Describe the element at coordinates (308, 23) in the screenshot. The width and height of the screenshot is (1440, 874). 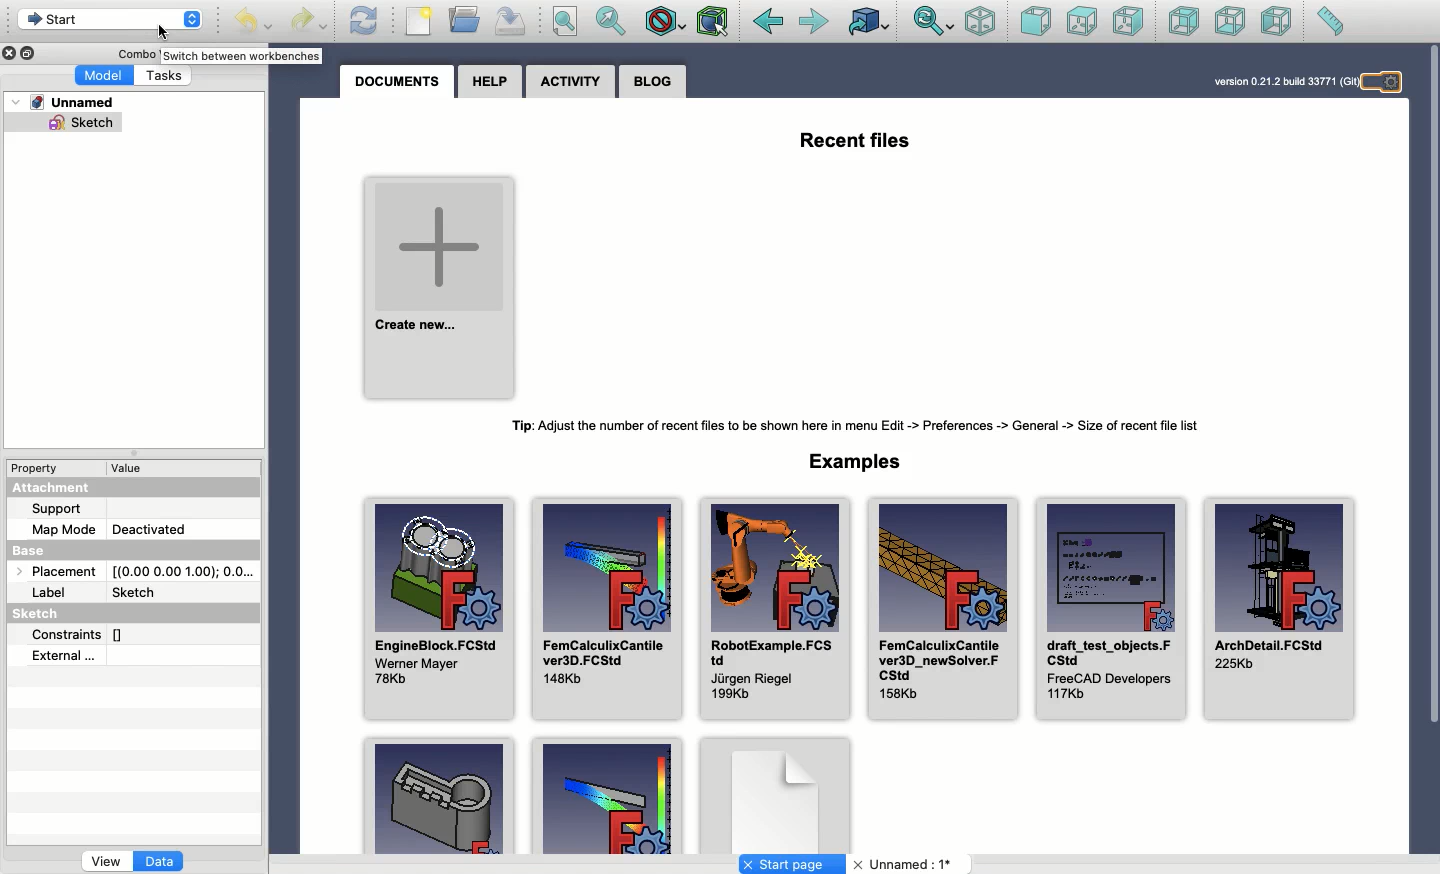
I see `Redo` at that location.